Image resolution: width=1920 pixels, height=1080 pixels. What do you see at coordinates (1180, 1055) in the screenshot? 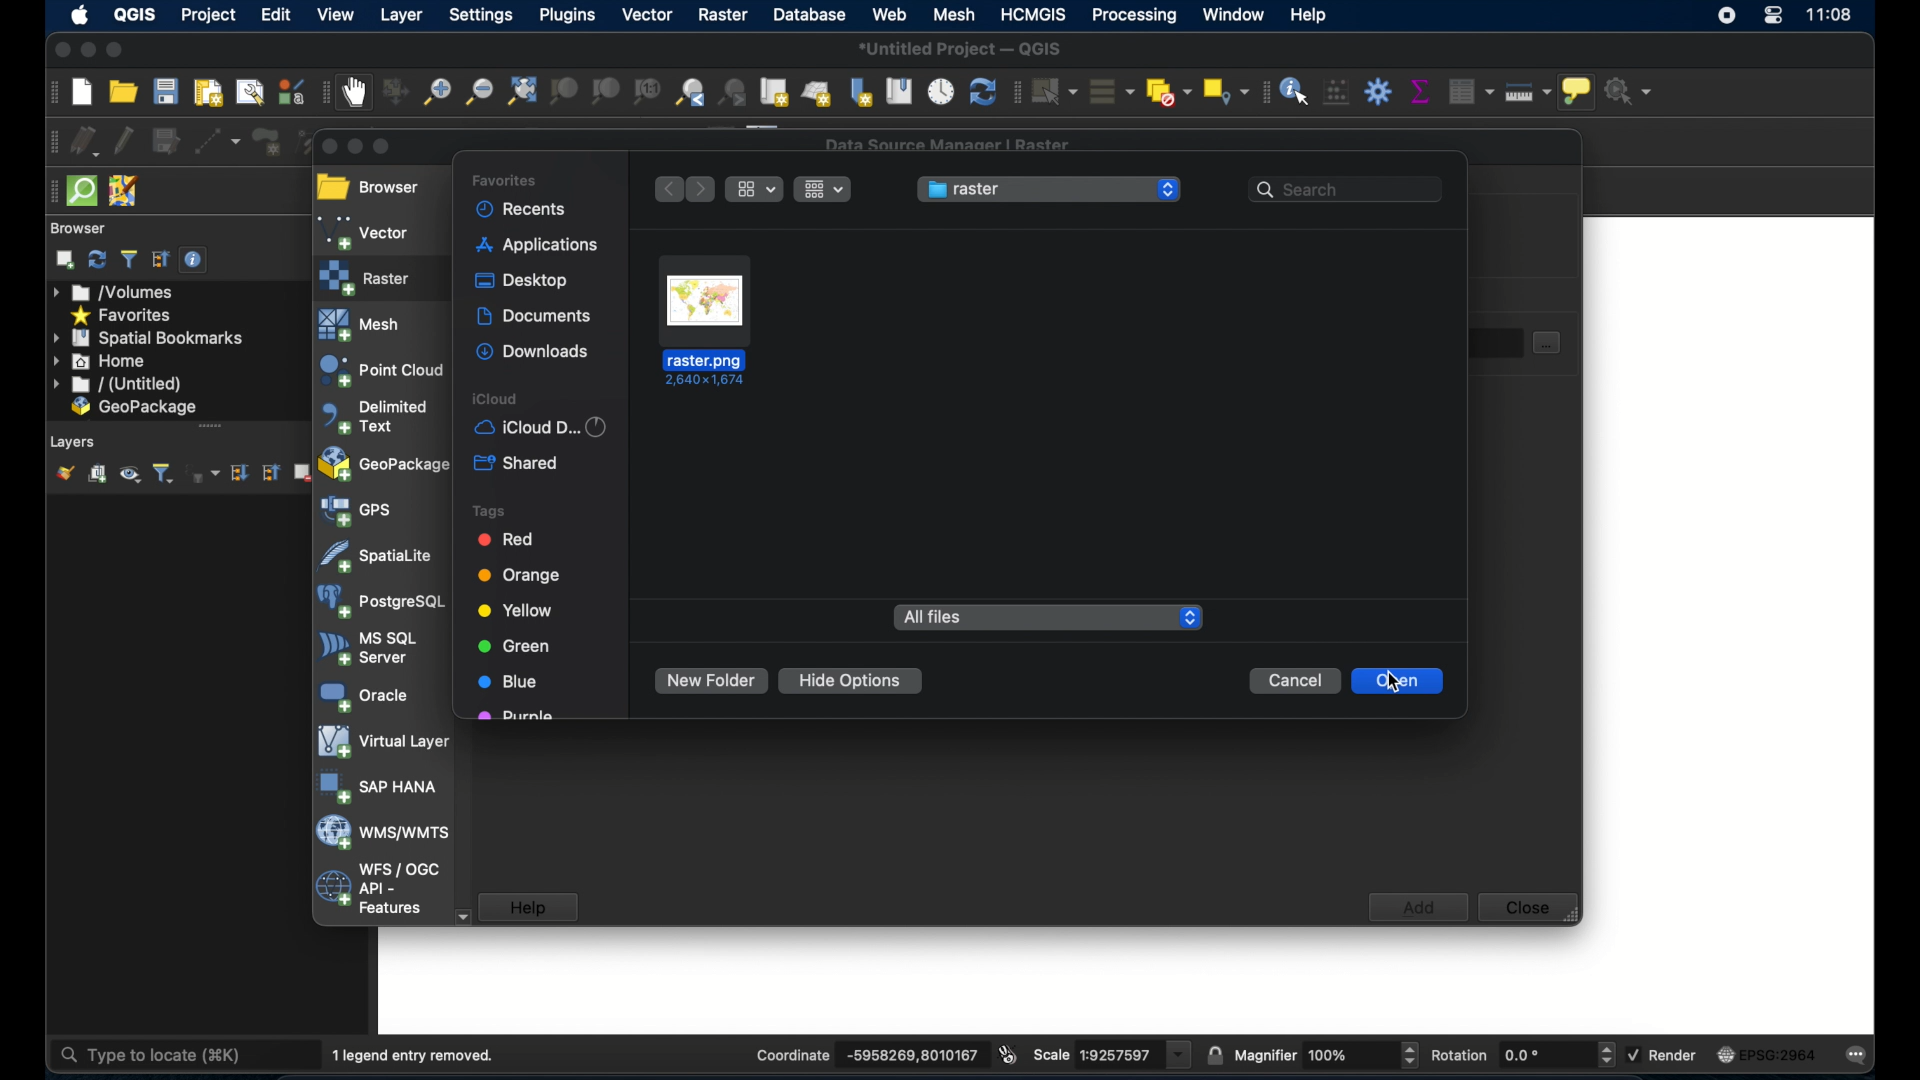
I see `dropdown` at bounding box center [1180, 1055].